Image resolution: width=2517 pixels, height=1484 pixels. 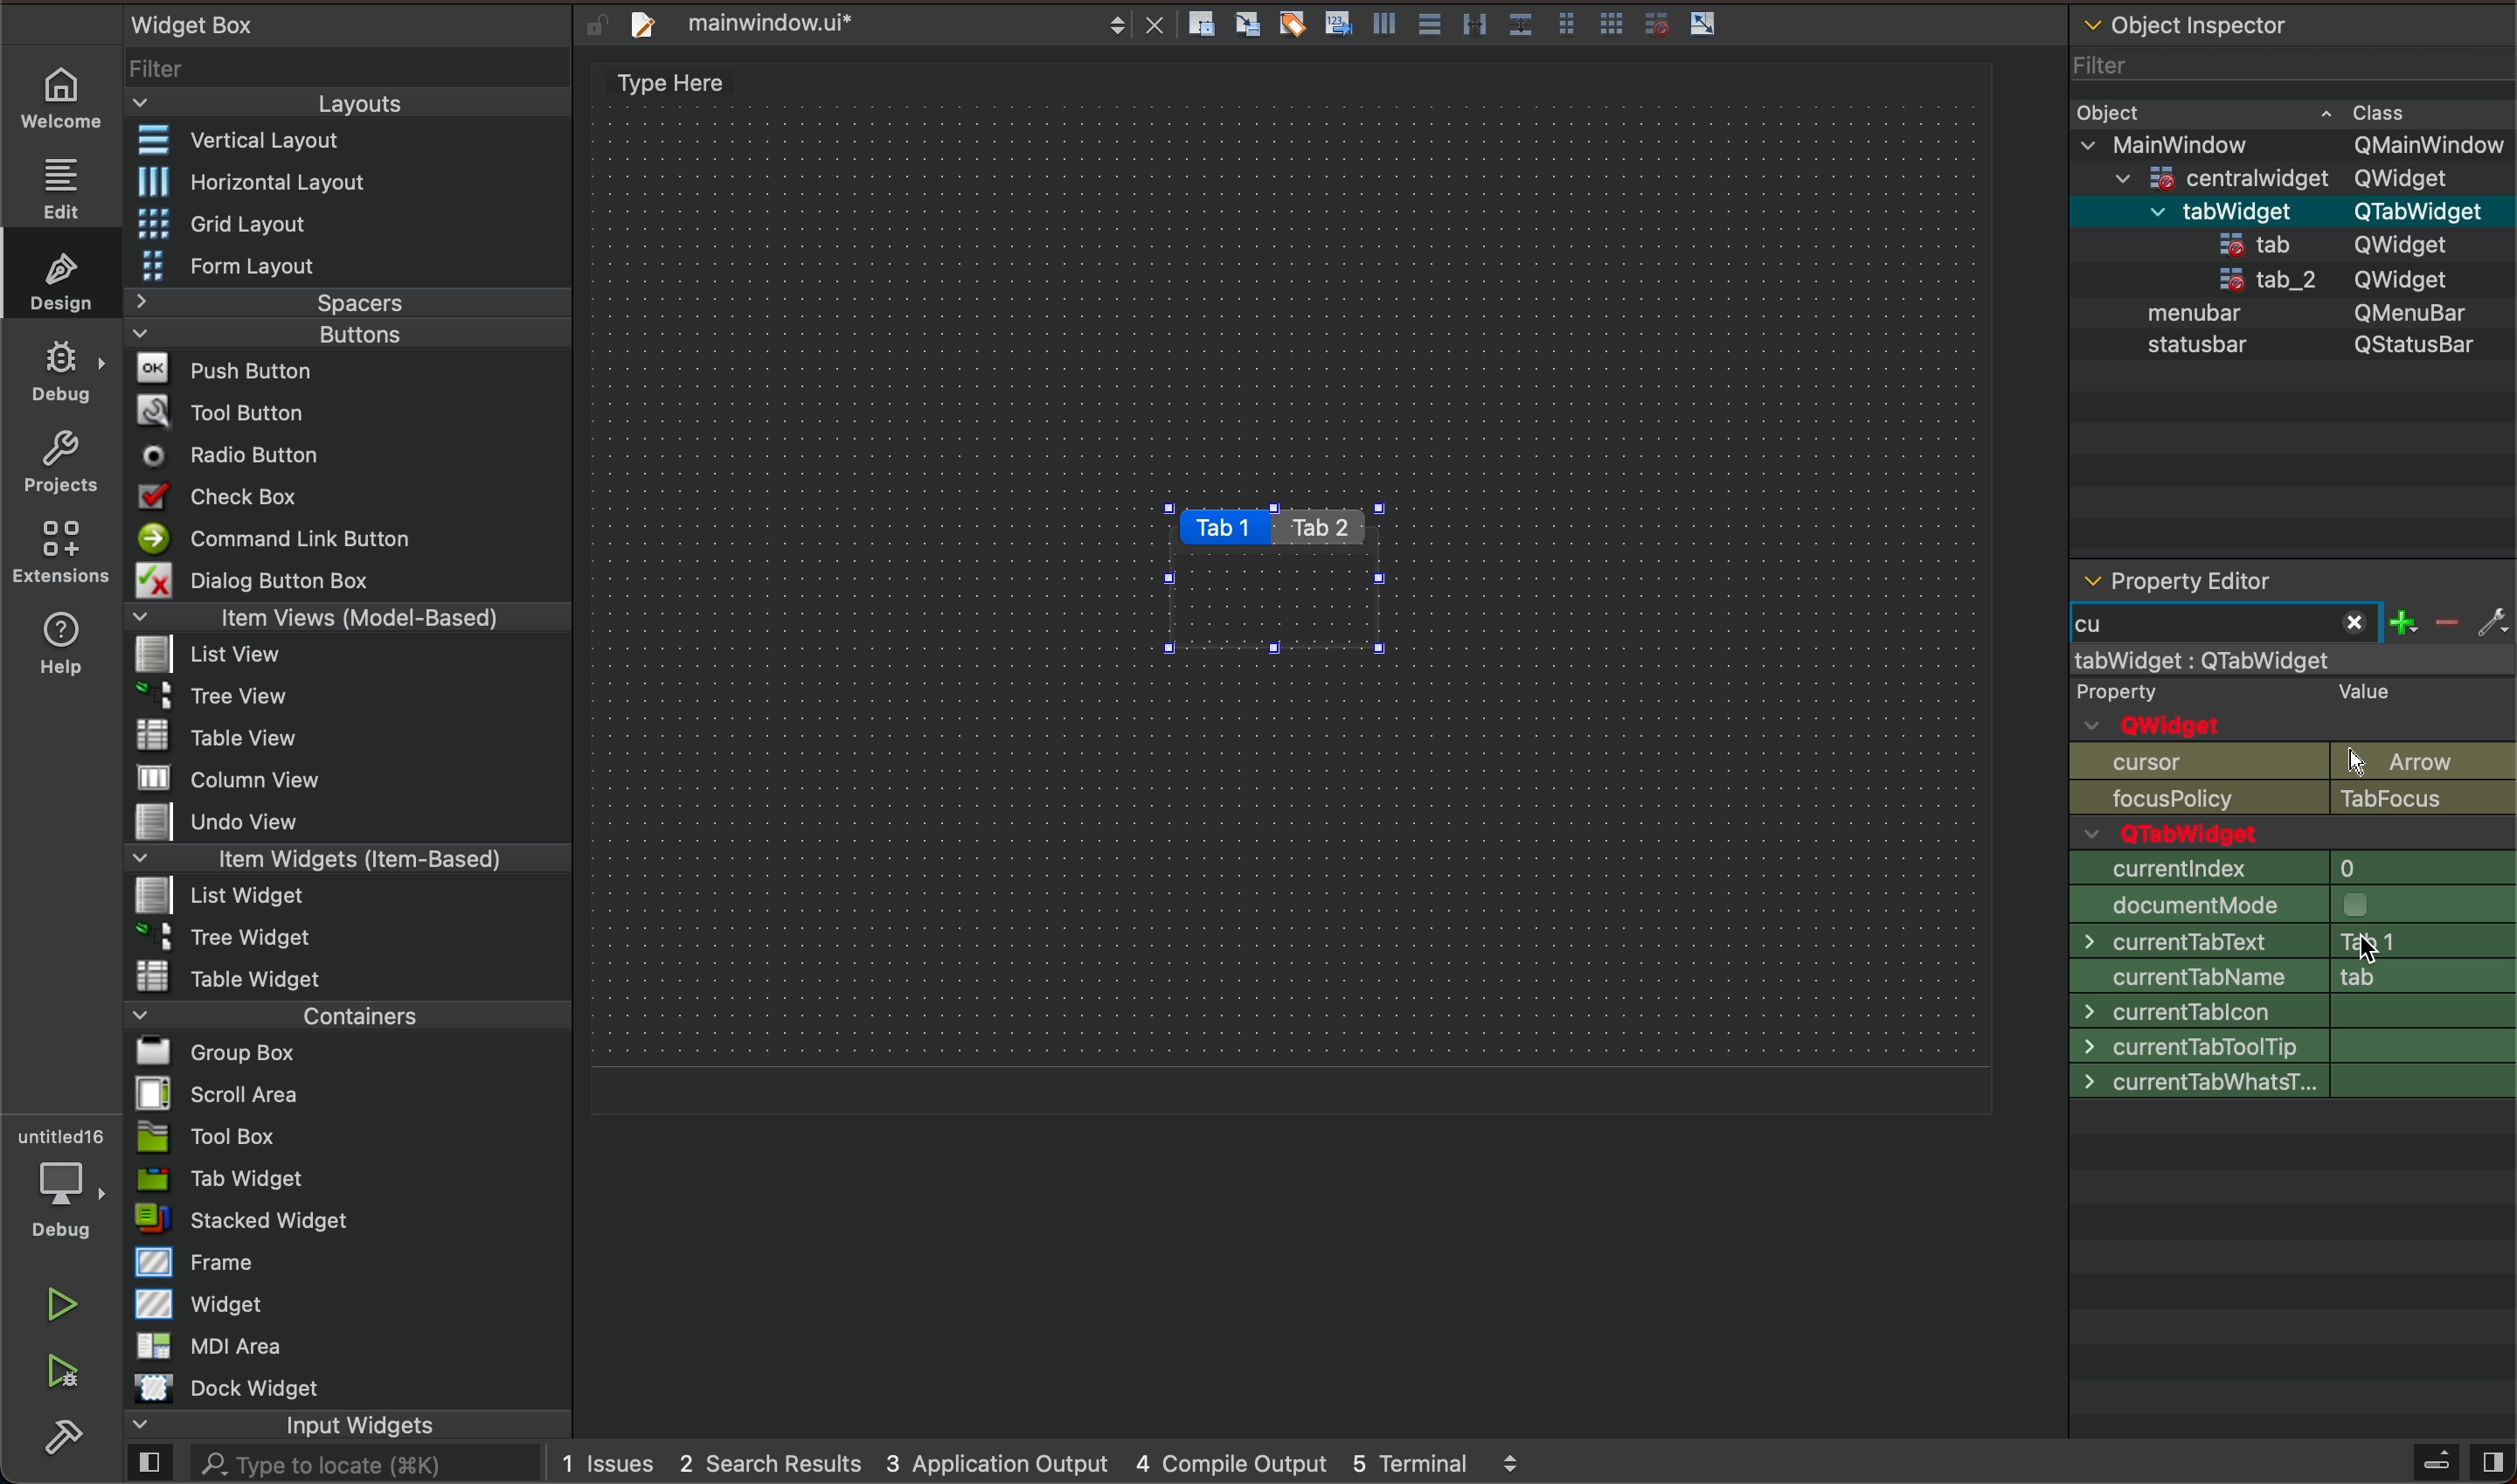 What do you see at coordinates (2109, 108) in the screenshot?
I see `Obiect` at bounding box center [2109, 108].